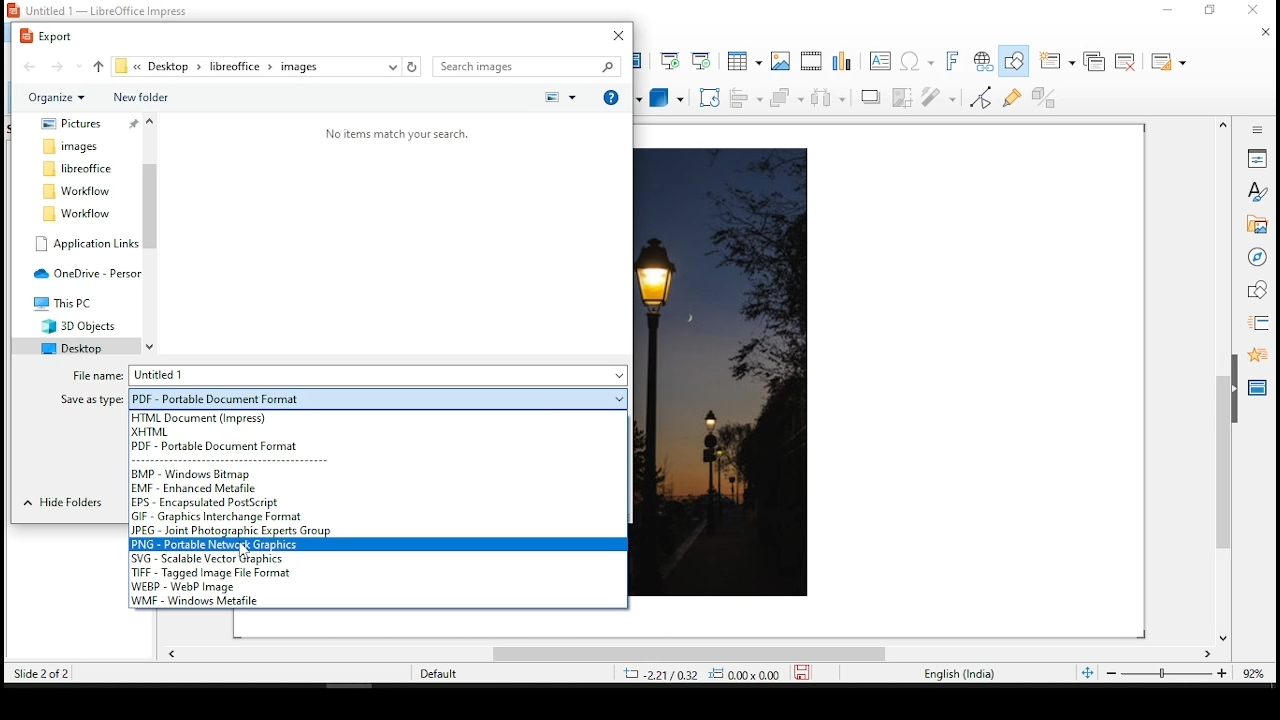 This screenshot has height=720, width=1280. I want to click on export, so click(51, 36).